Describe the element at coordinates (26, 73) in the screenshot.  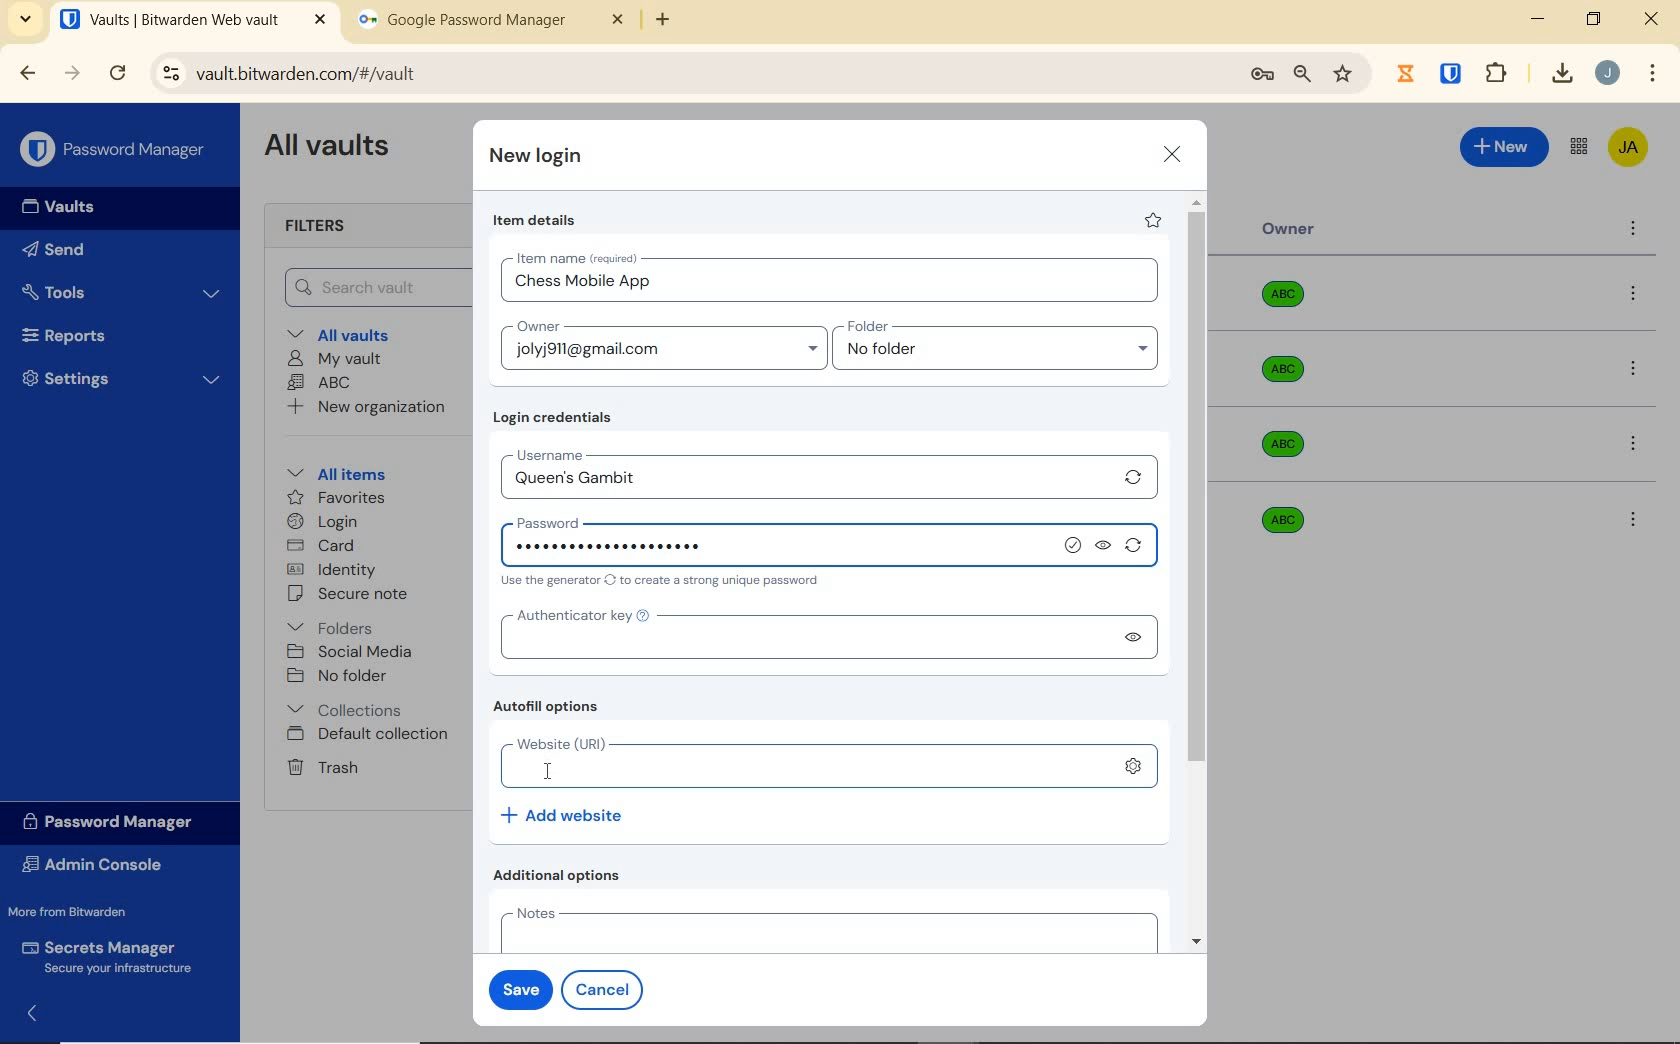
I see `backward` at that location.